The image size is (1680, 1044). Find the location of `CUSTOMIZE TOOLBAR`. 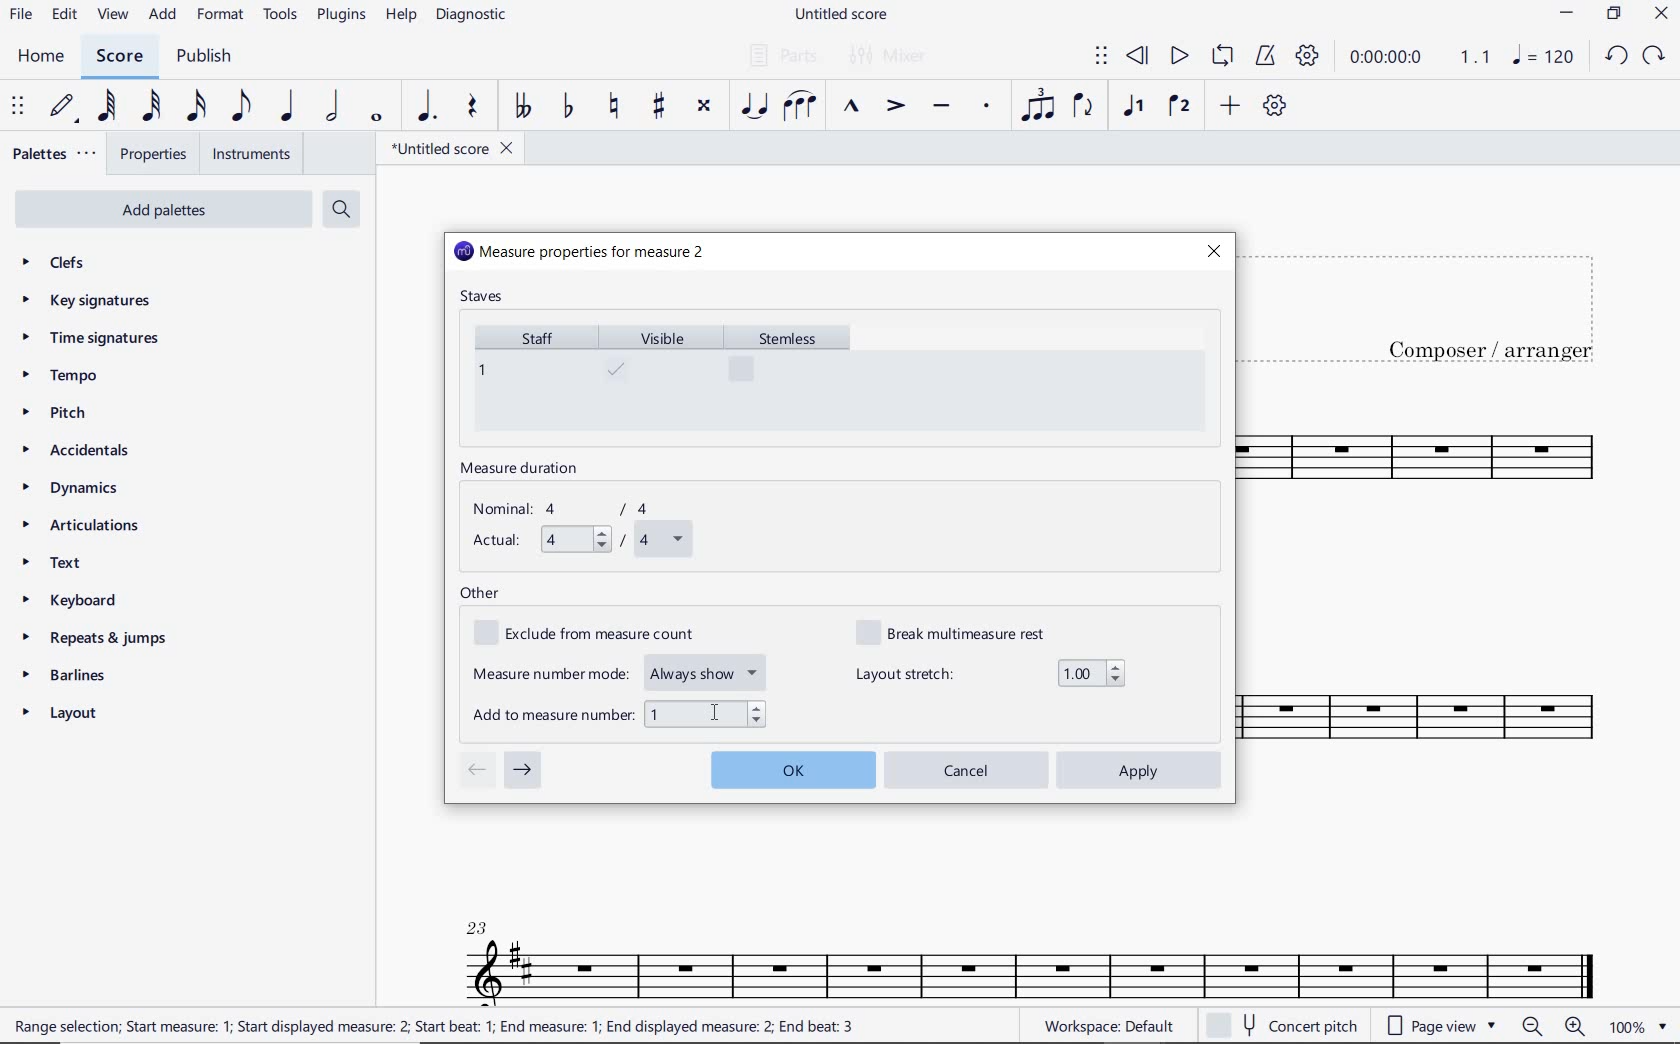

CUSTOMIZE TOOLBAR is located at coordinates (1275, 106).